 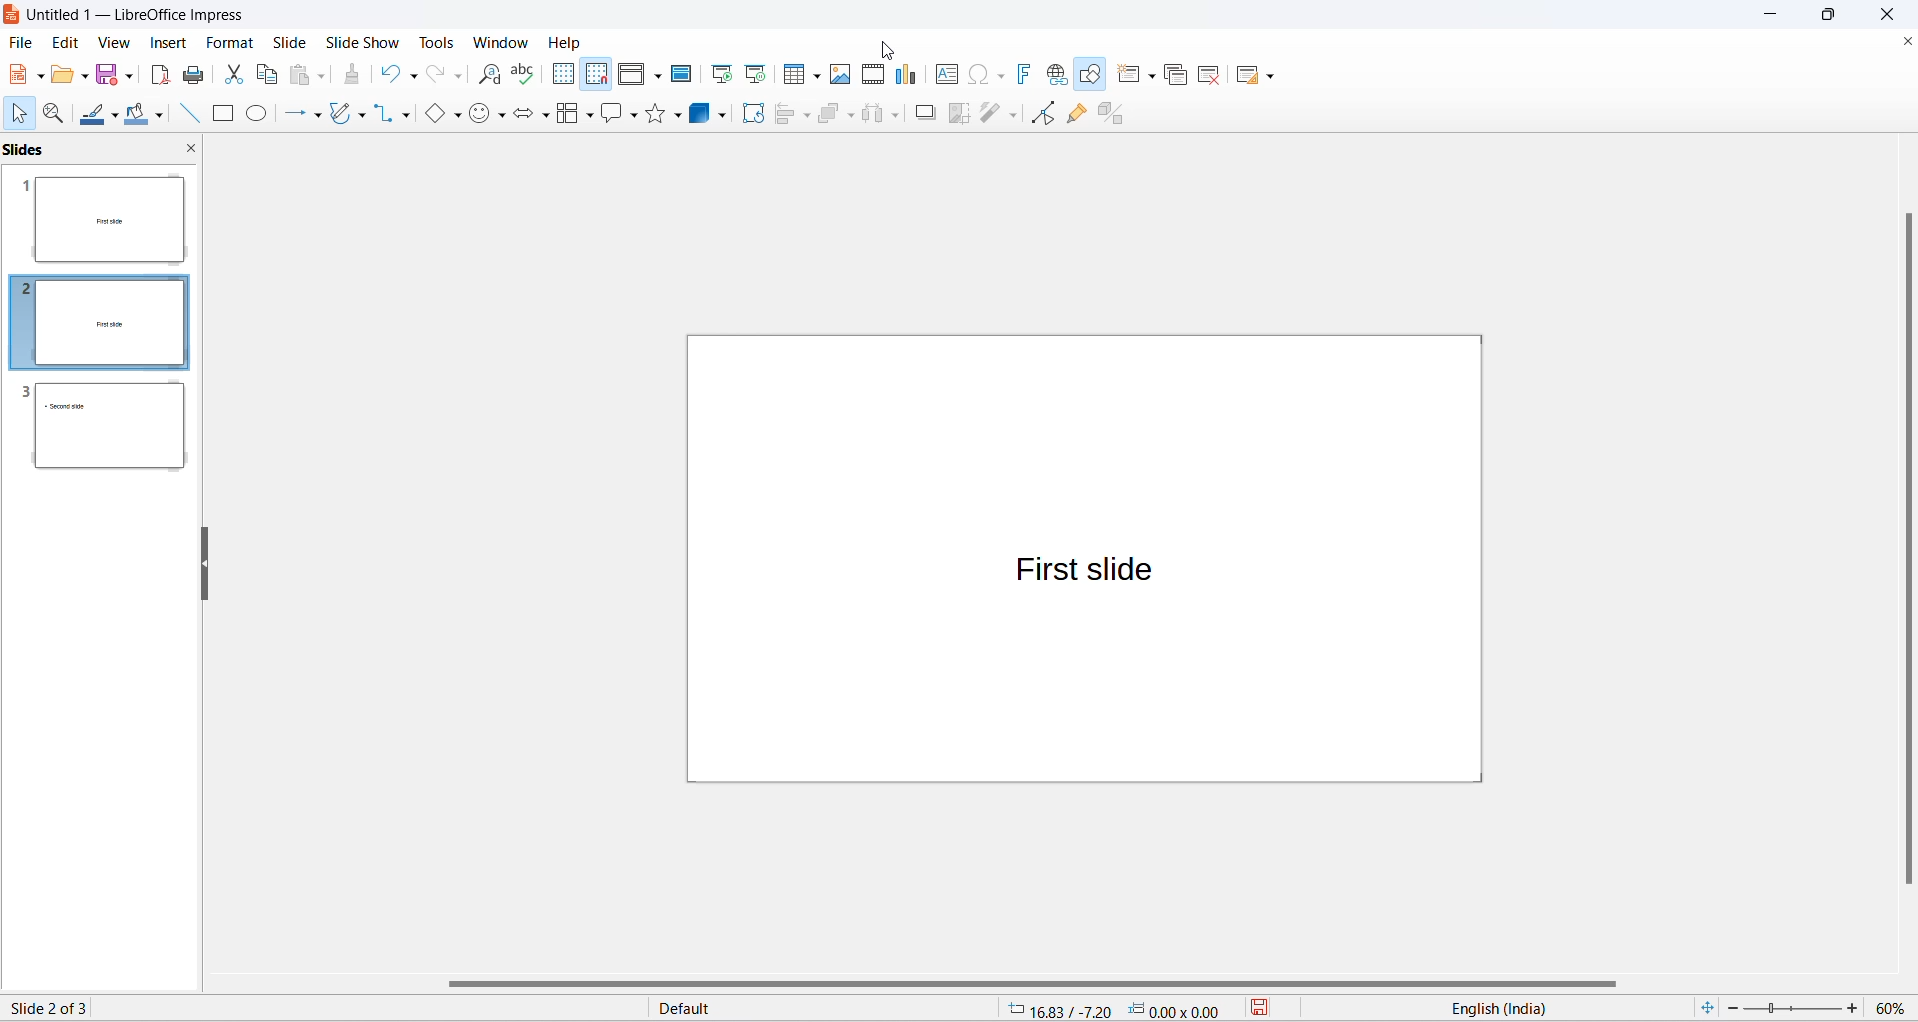 I want to click on line color options, so click(x=113, y=113).